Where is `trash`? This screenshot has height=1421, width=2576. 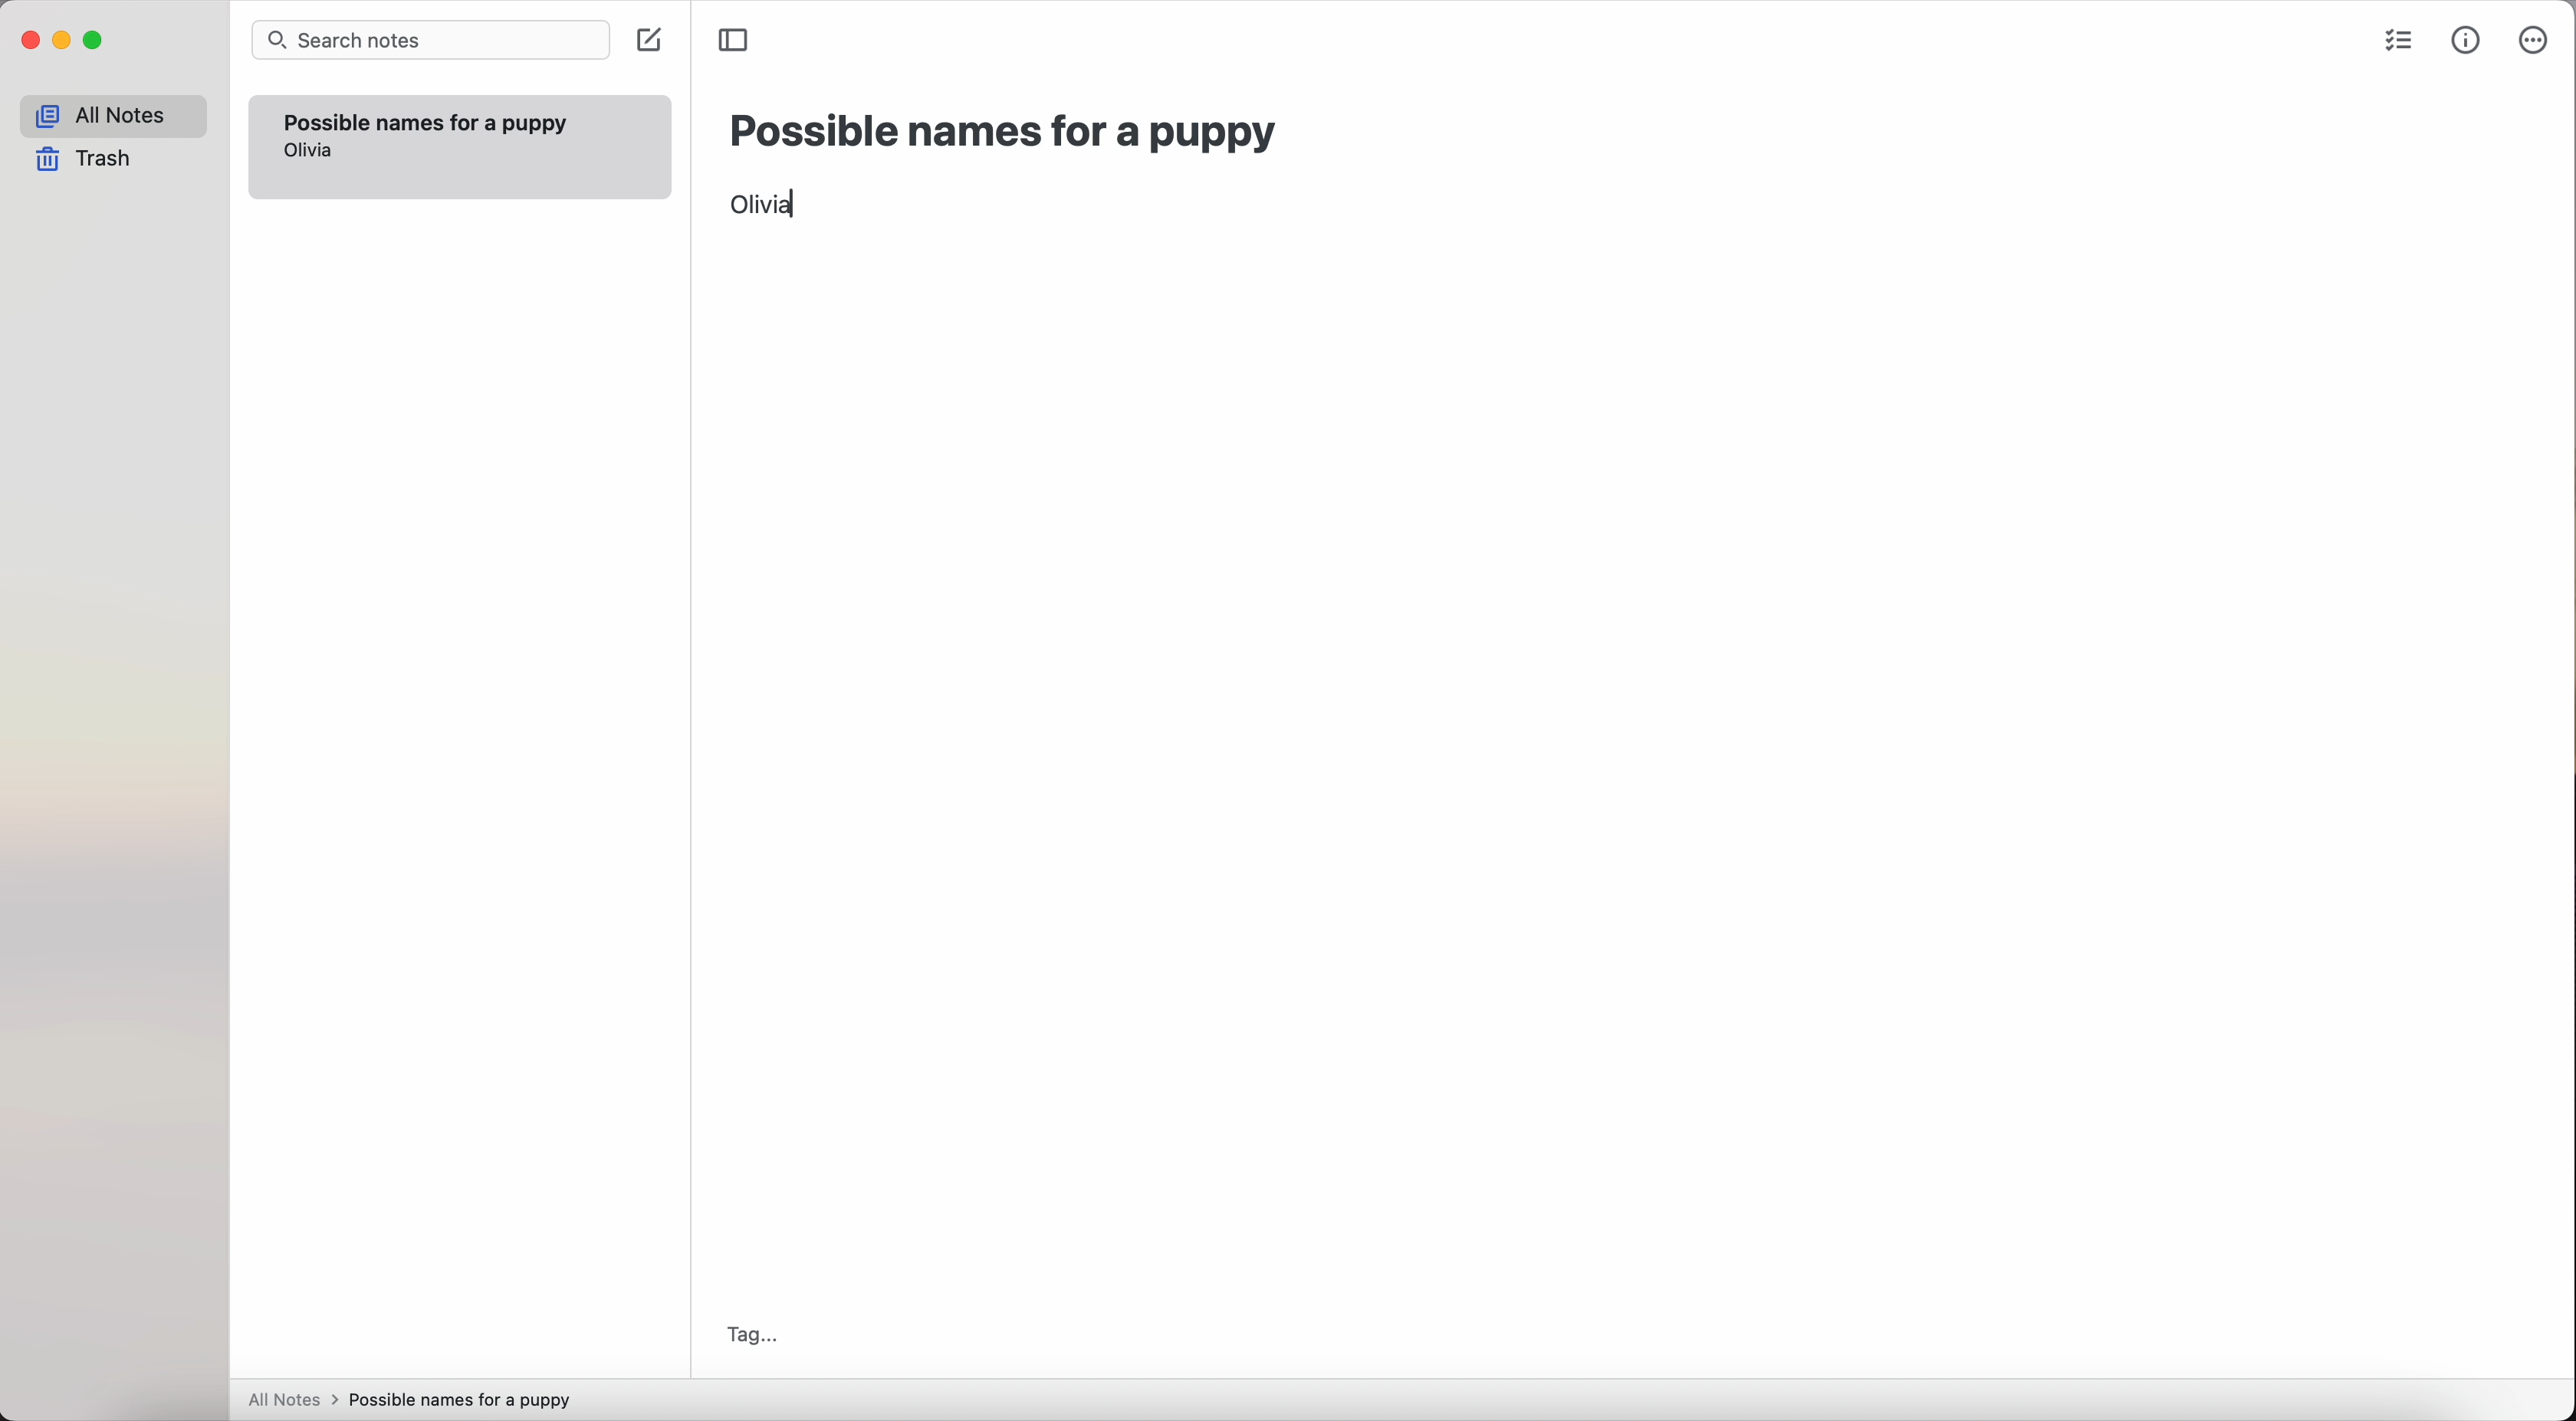 trash is located at coordinates (90, 160).